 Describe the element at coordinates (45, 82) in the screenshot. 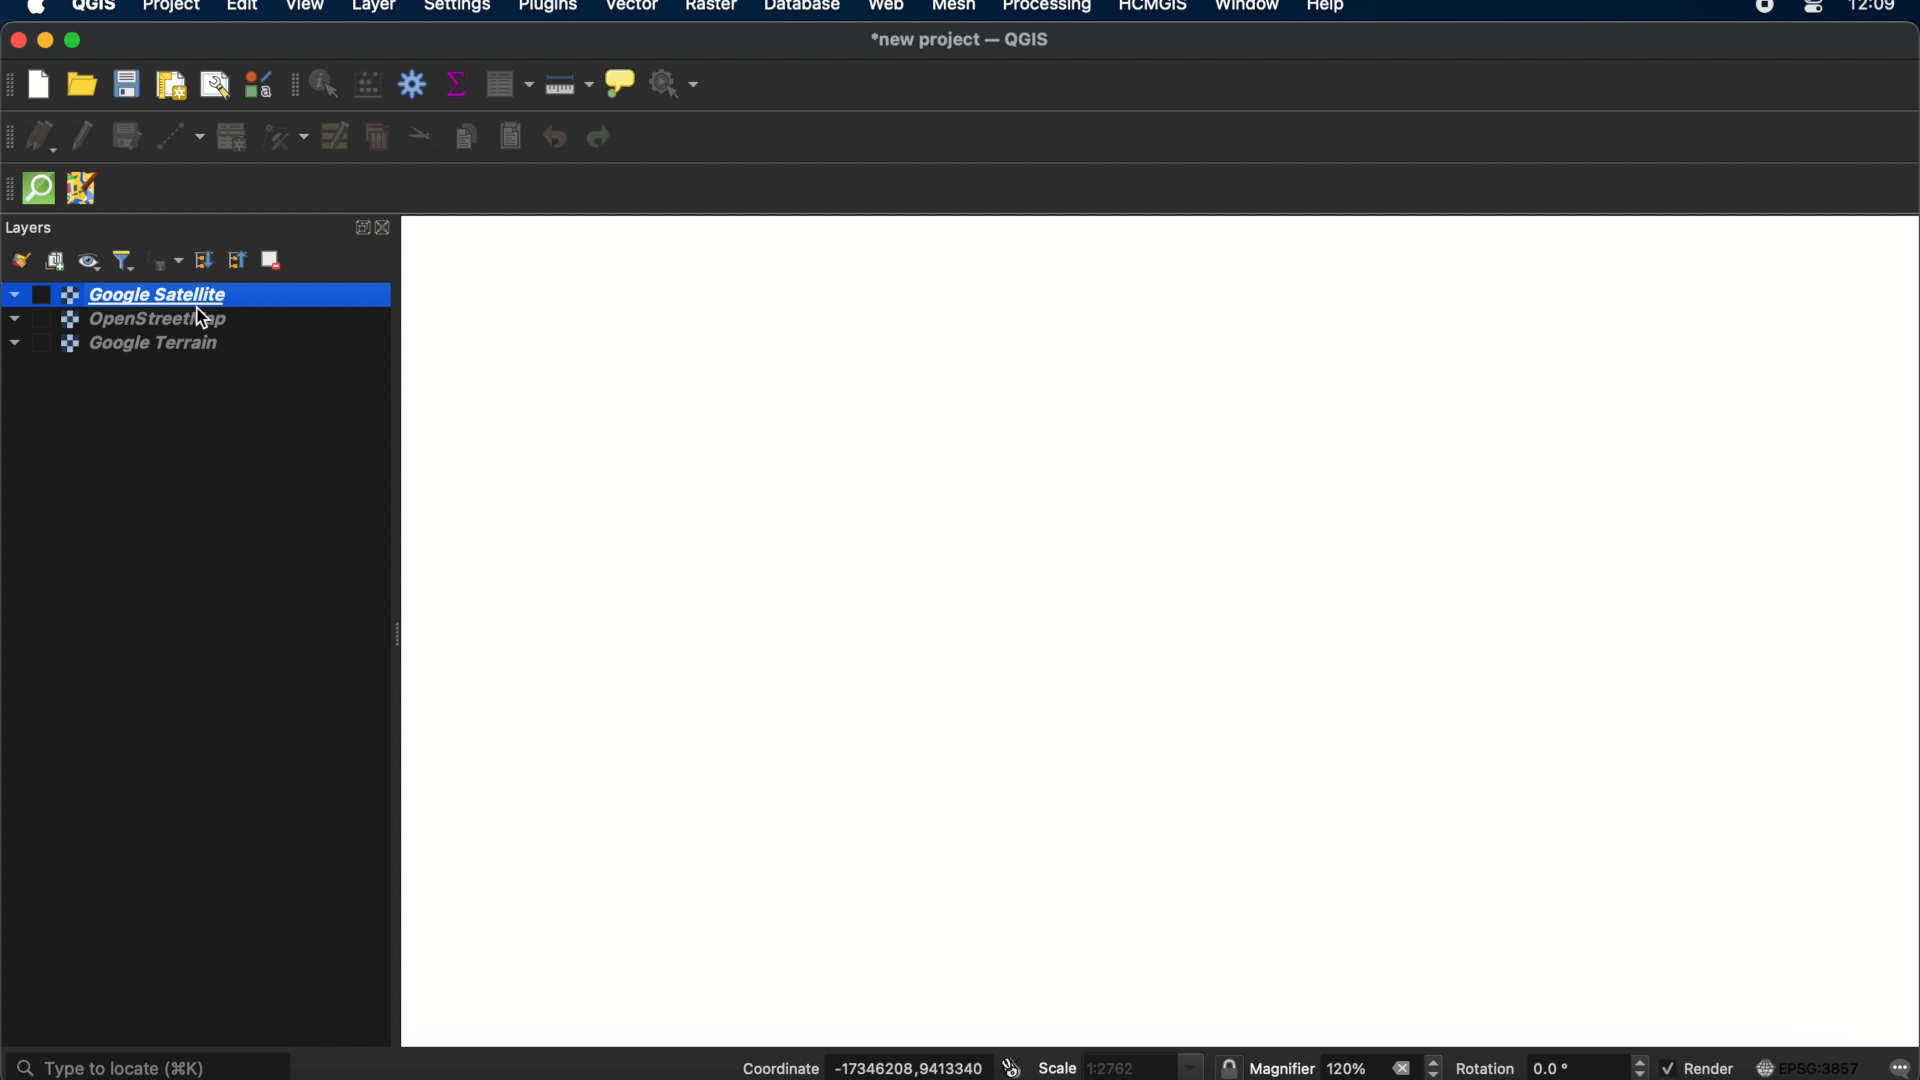

I see `new project` at that location.